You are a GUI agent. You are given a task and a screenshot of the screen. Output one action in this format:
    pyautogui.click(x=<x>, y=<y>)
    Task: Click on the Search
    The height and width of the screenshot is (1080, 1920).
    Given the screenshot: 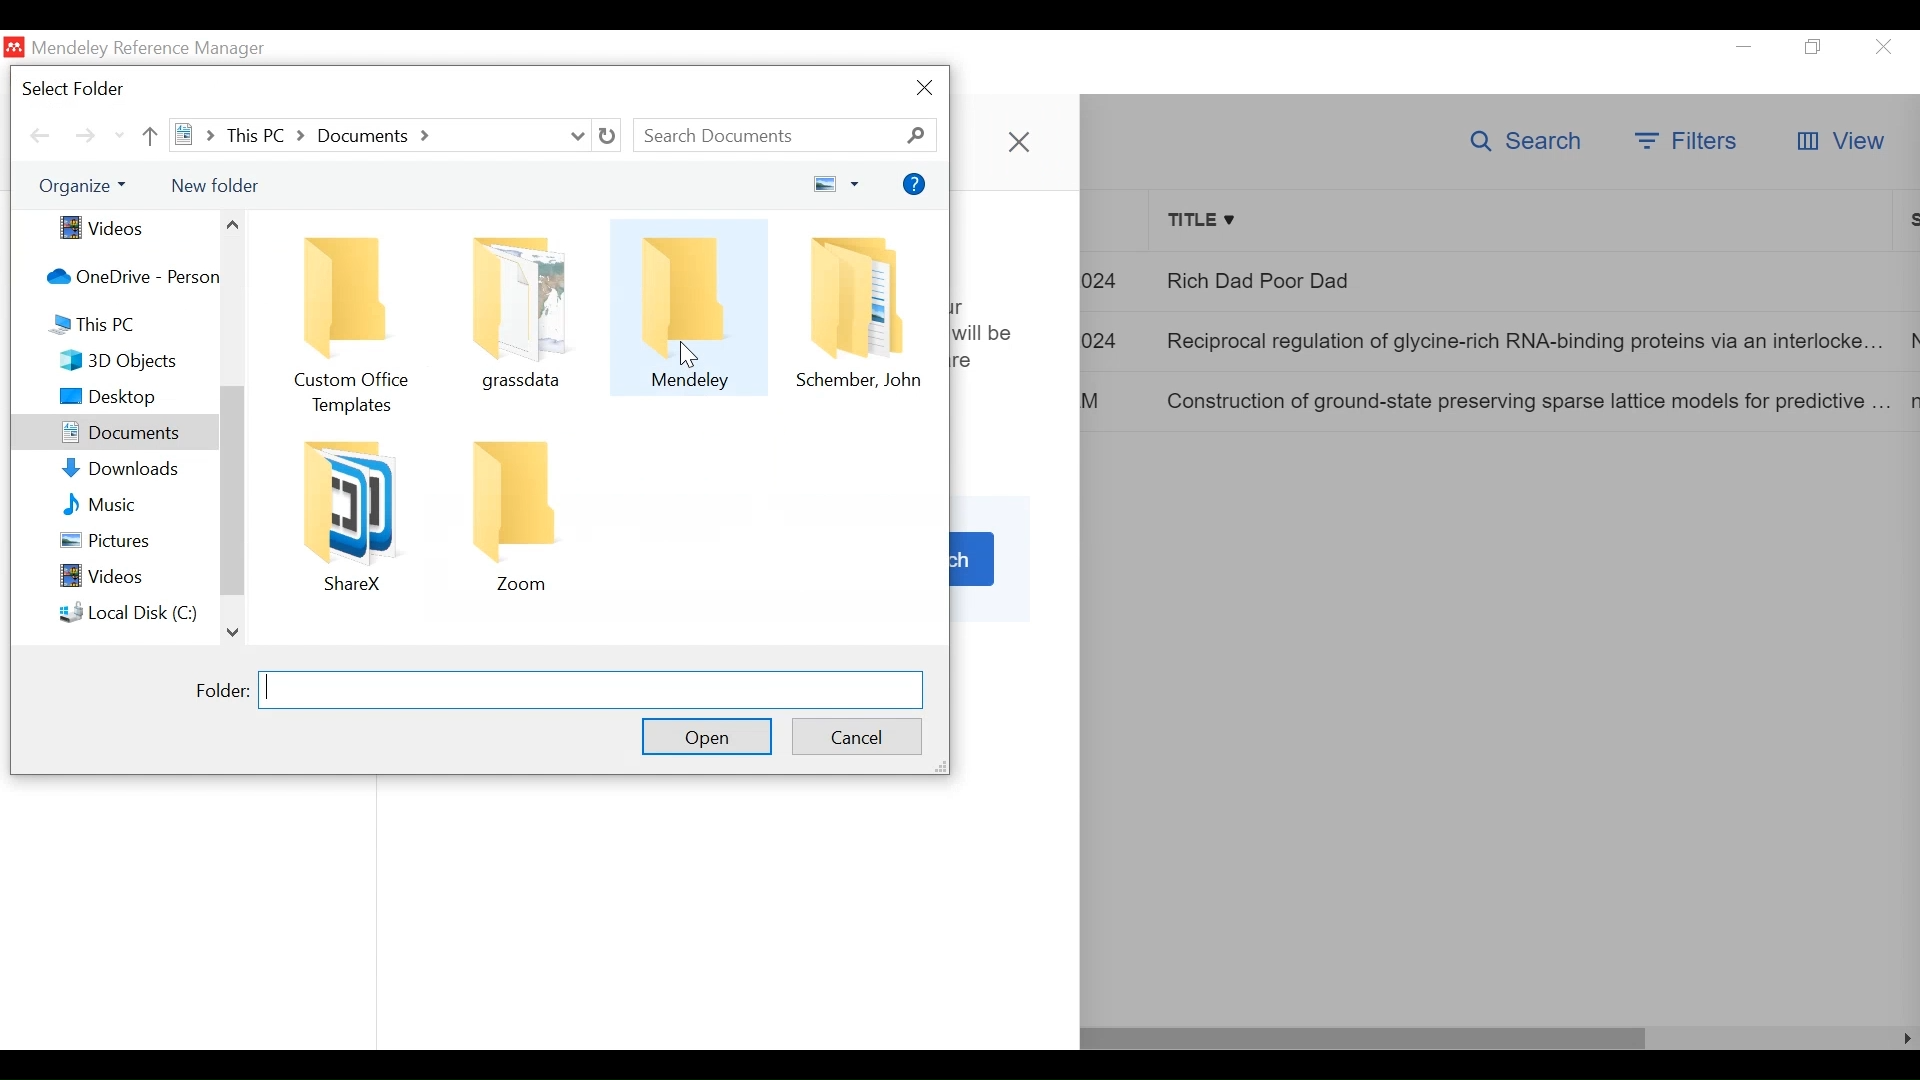 What is the action you would take?
    pyautogui.click(x=1522, y=142)
    